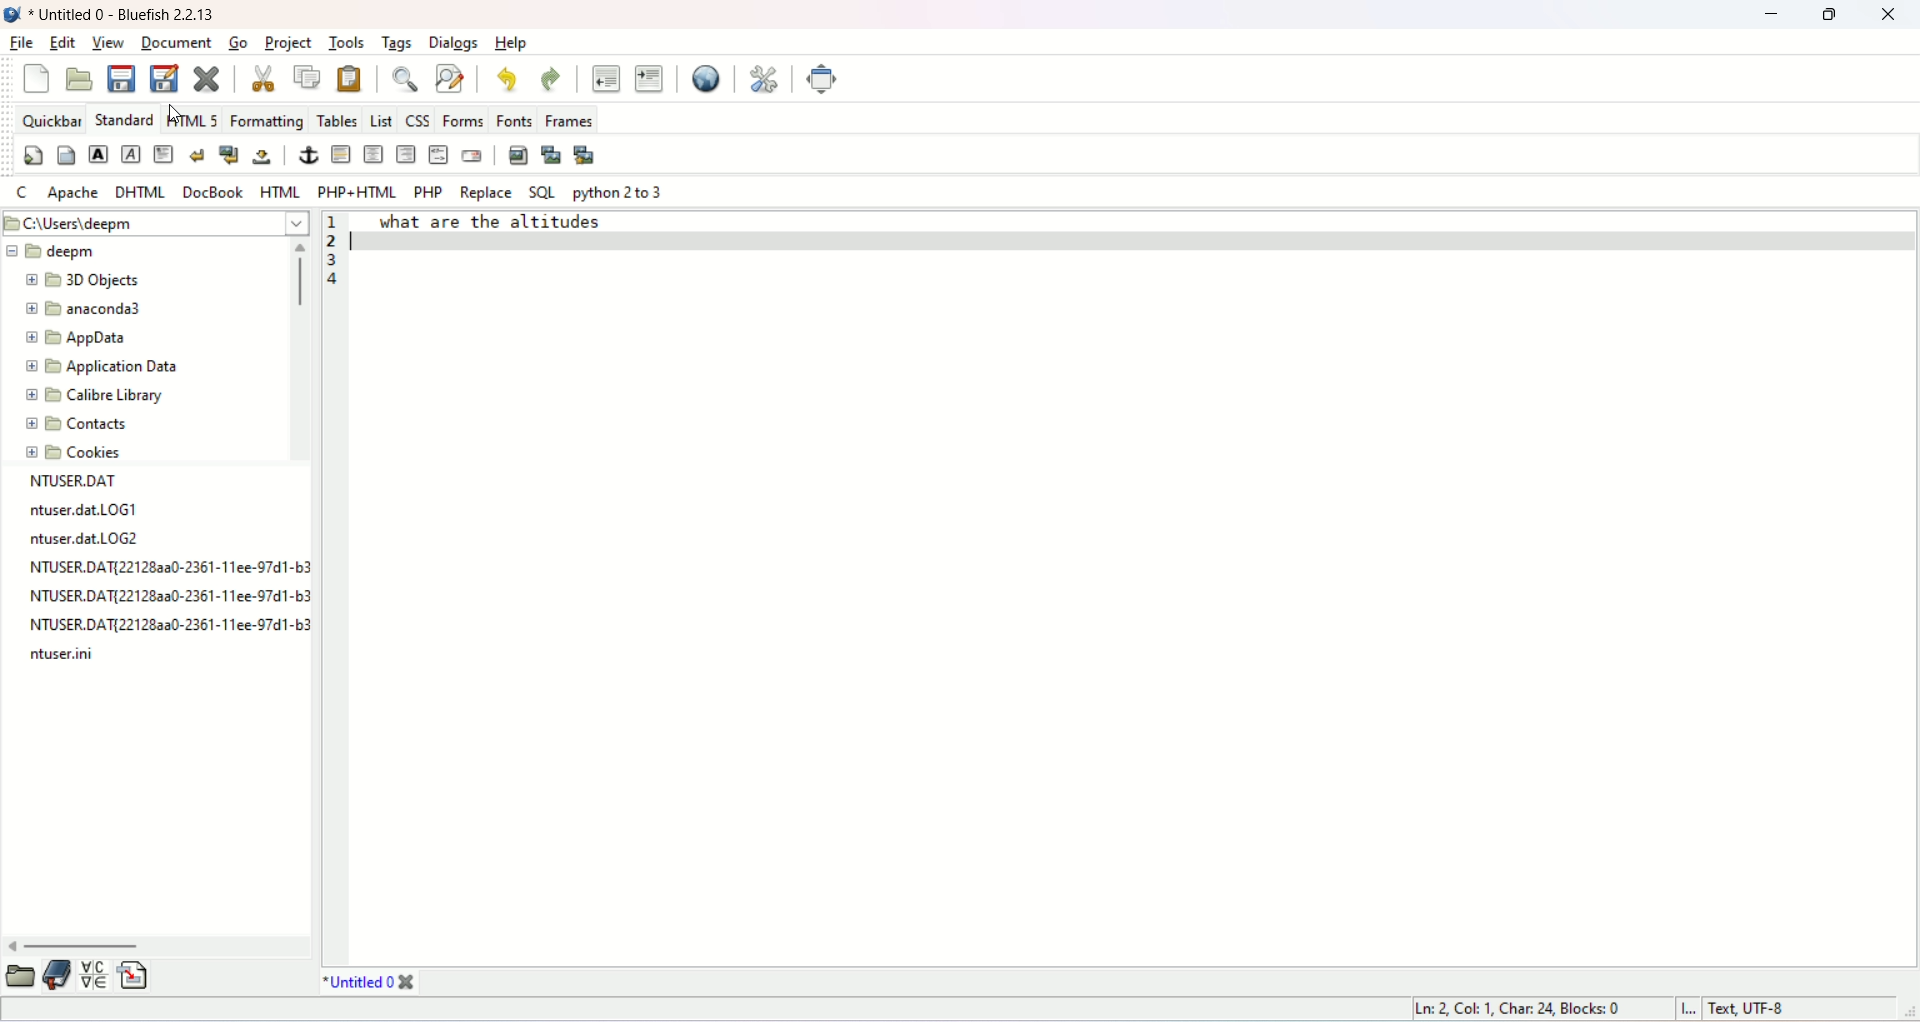 Image resolution: width=1920 pixels, height=1022 pixels. I want to click on anchor/hyperlink, so click(311, 154).